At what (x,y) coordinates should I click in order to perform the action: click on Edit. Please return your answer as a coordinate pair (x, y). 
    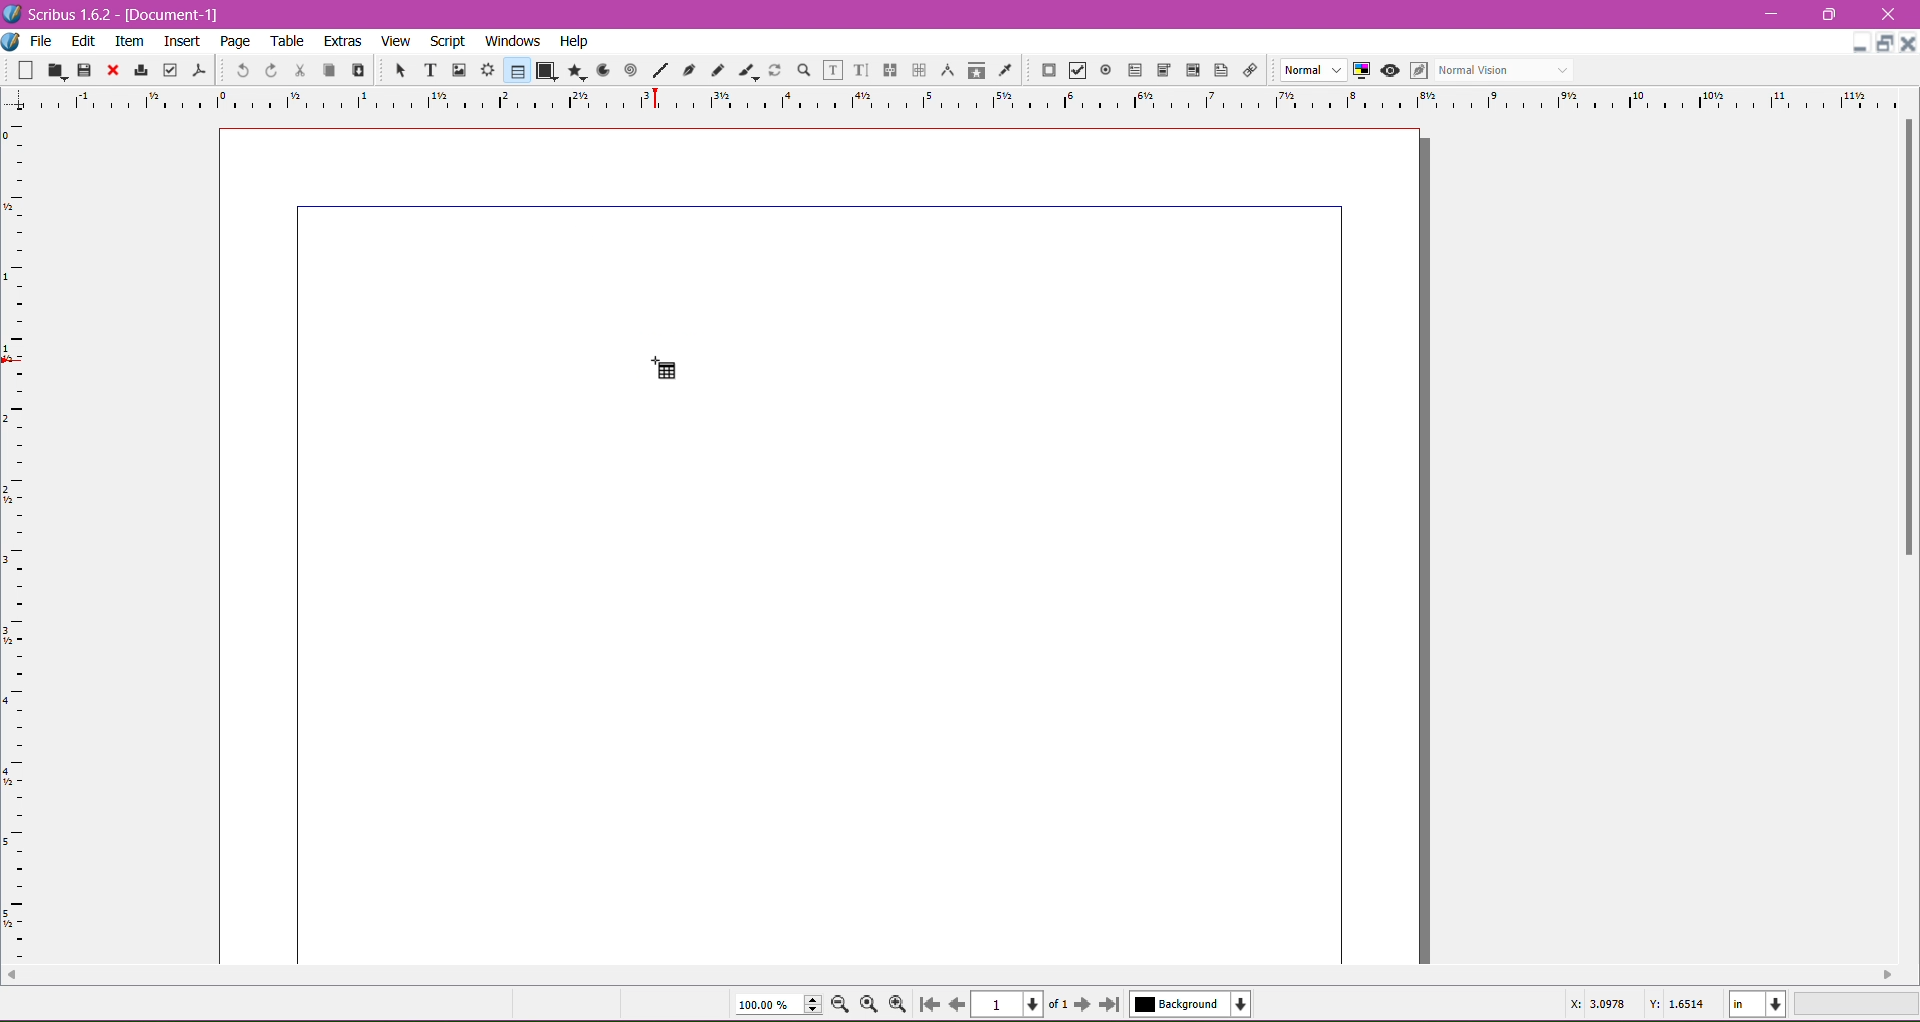
    Looking at the image, I should click on (85, 40).